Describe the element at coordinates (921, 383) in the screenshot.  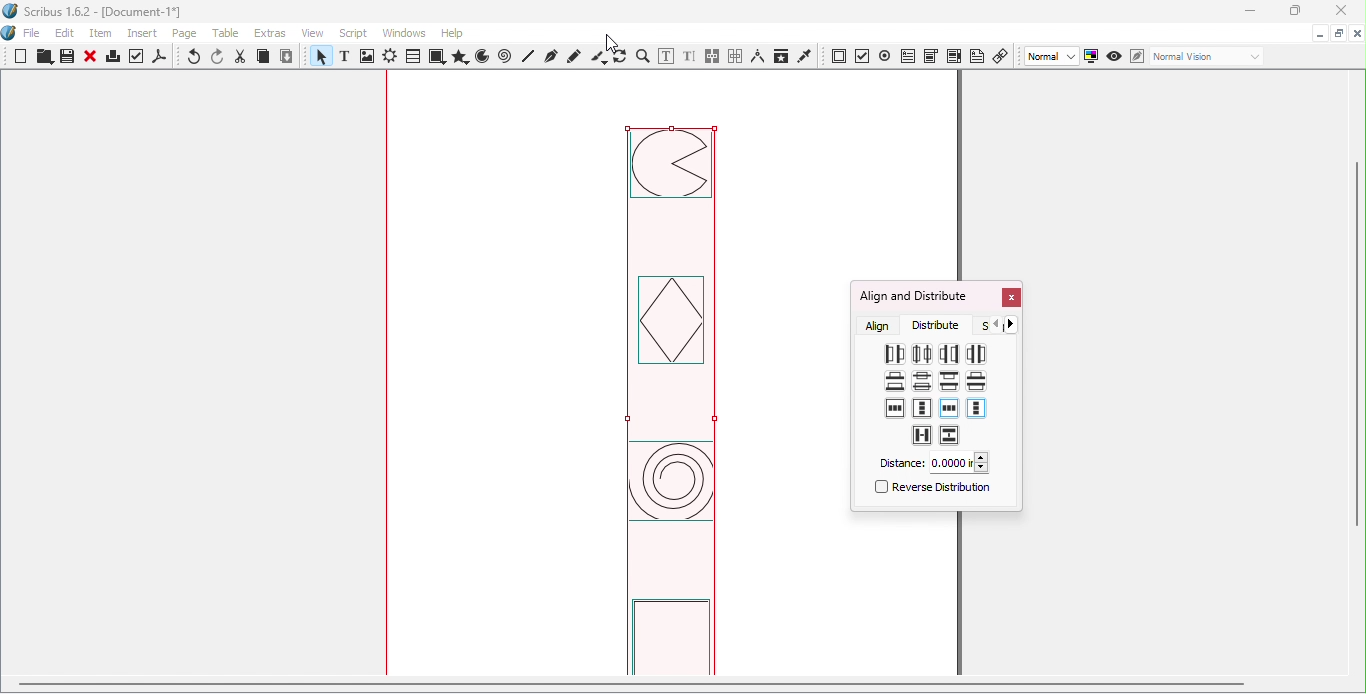
I see `Distribute centers equidistantly vertically` at that location.